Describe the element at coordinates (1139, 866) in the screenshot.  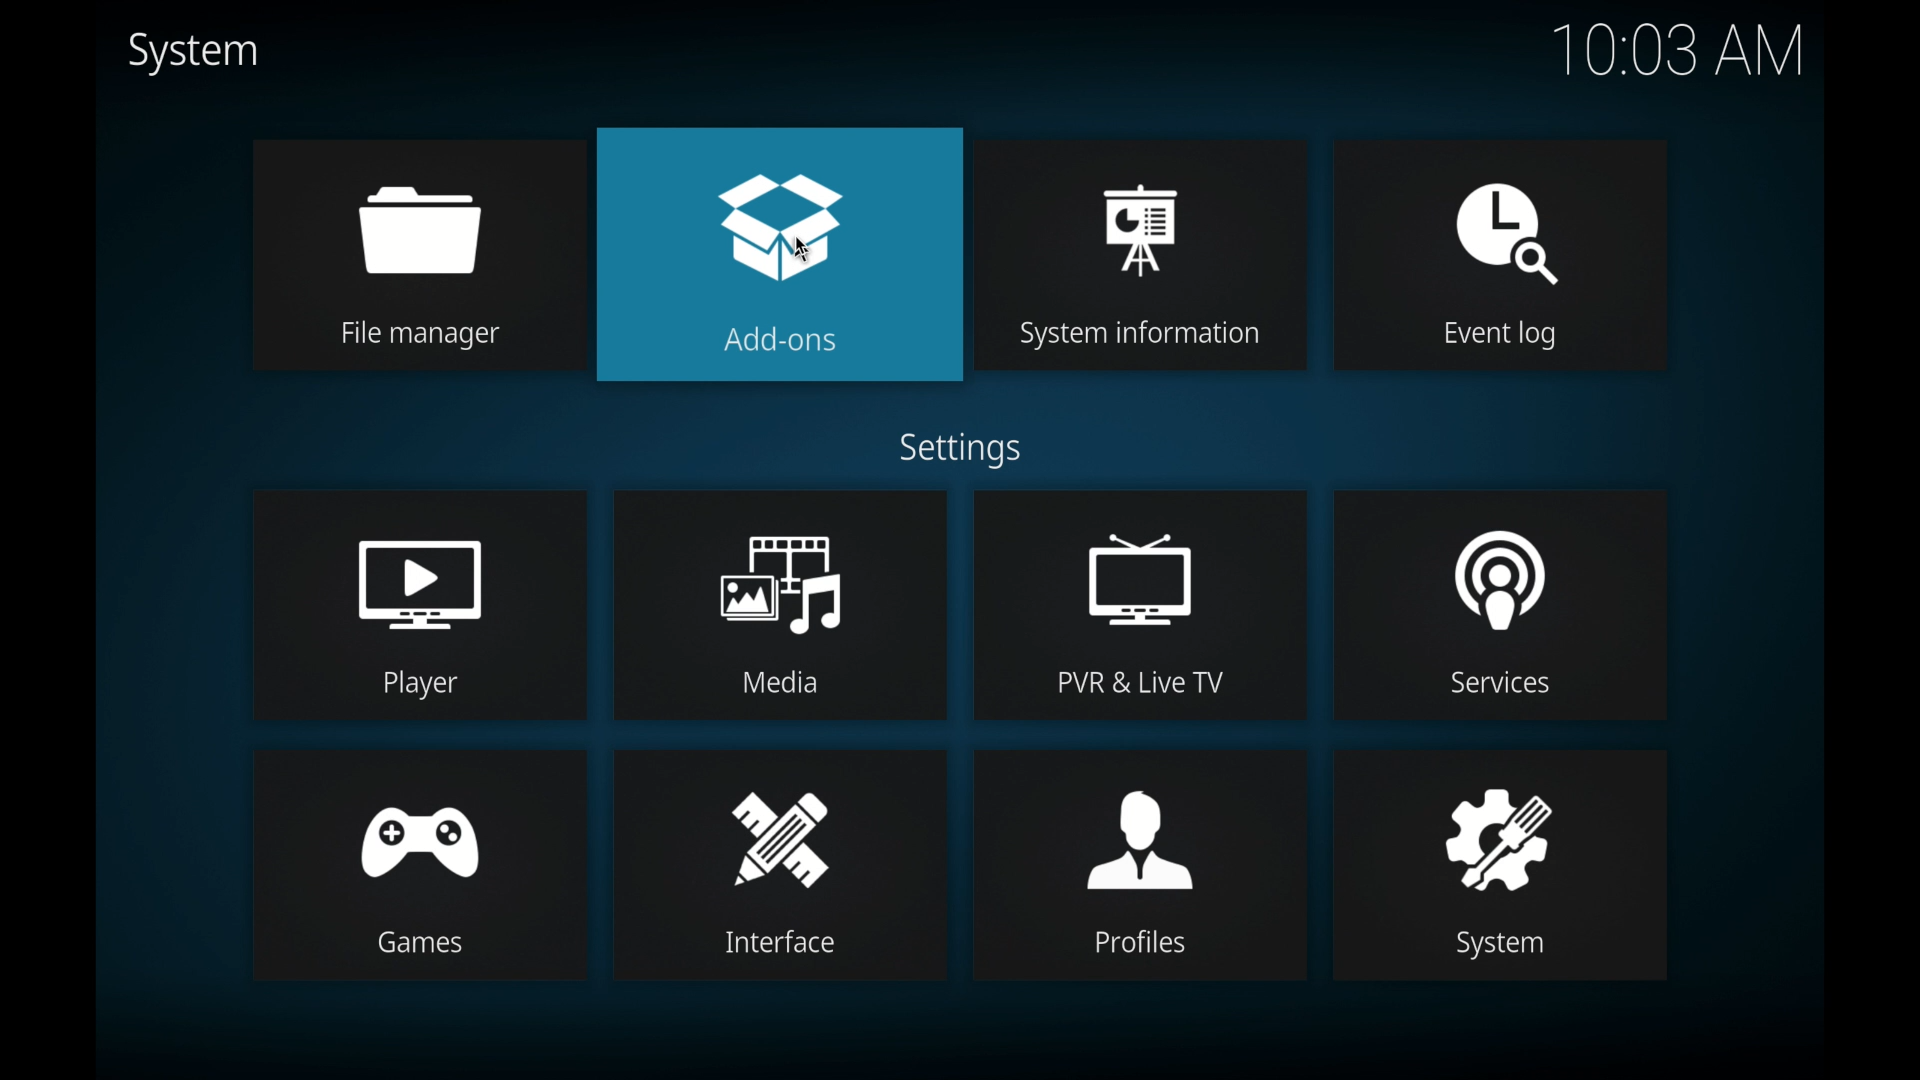
I see `profiles` at that location.